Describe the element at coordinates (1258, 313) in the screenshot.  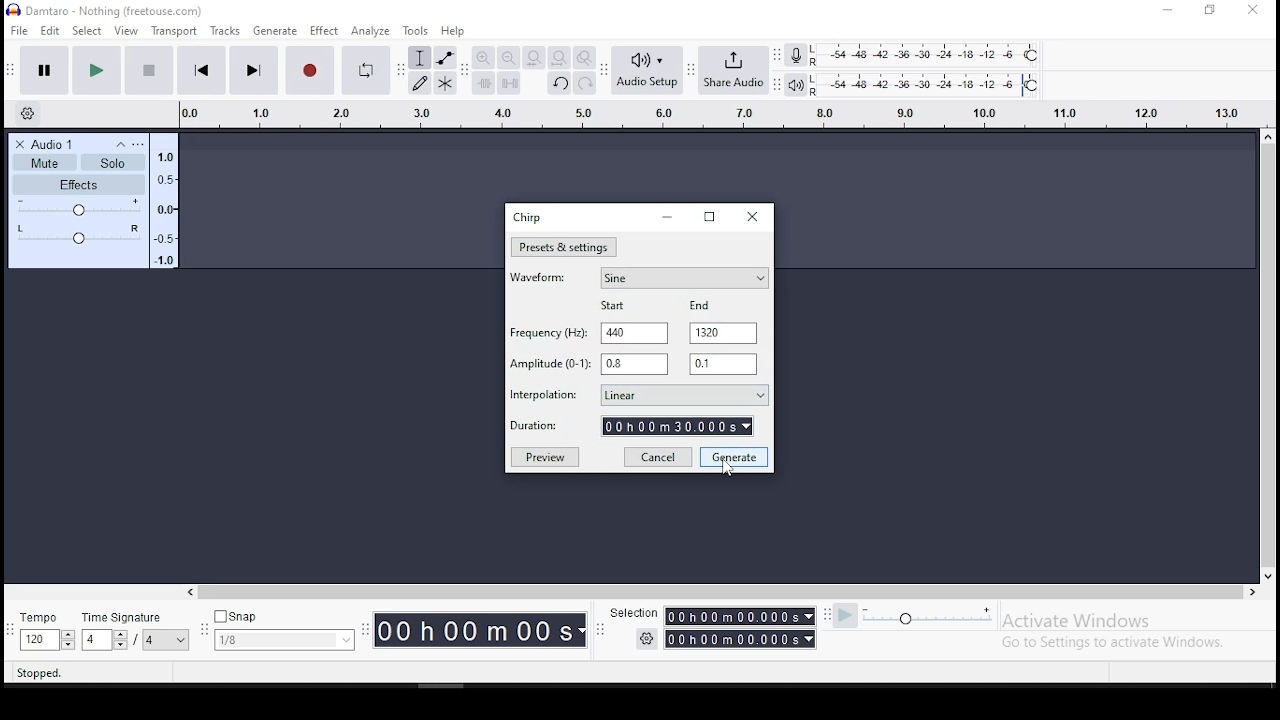
I see `vertical scroll bar` at that location.